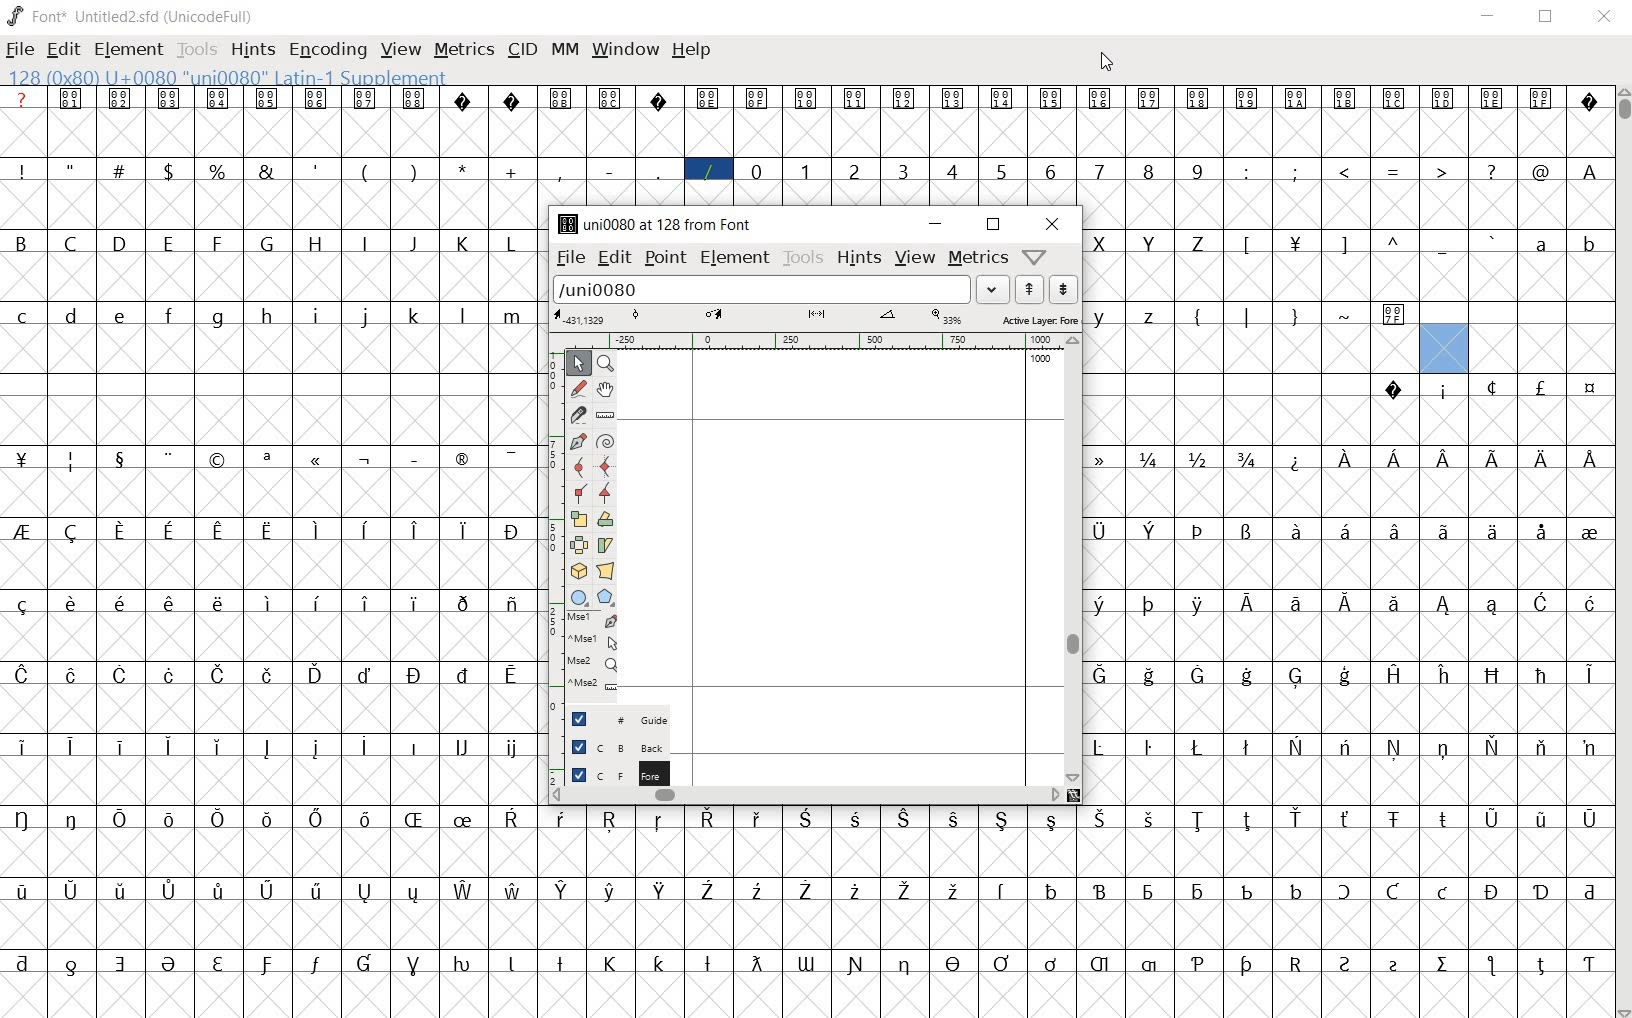 Image resolution: width=1632 pixels, height=1018 pixels. I want to click on glyph, so click(169, 99).